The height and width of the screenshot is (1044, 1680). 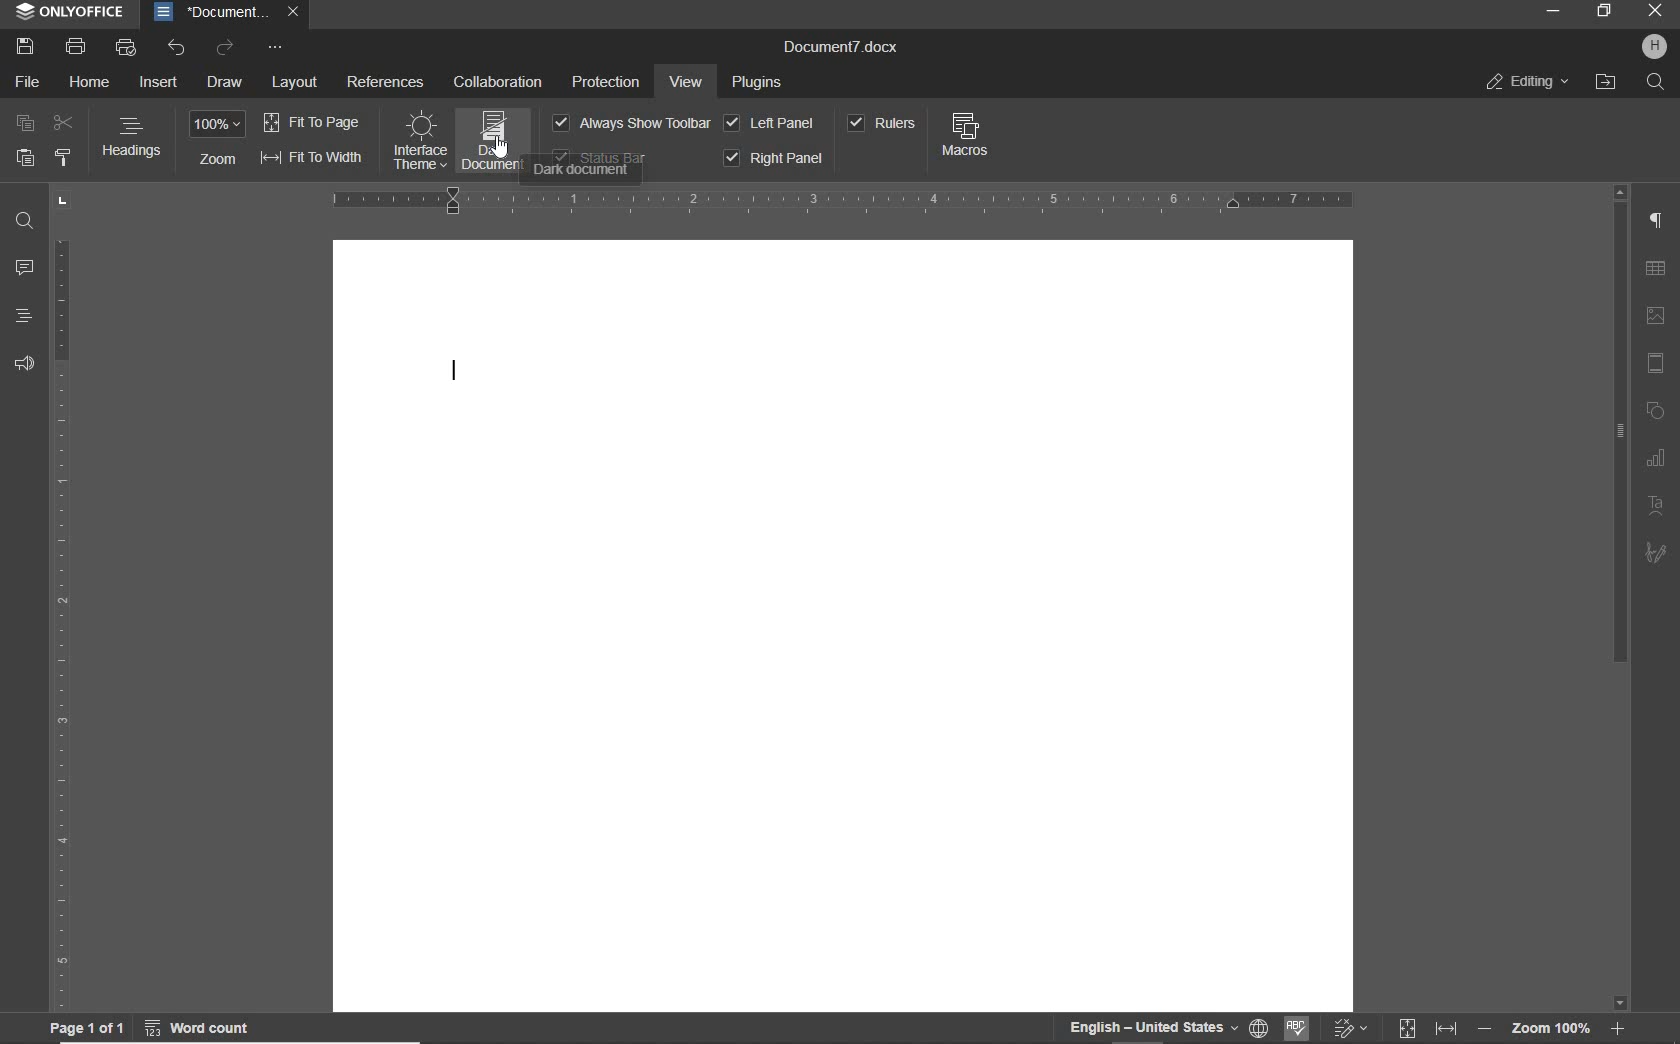 What do you see at coordinates (200, 1025) in the screenshot?
I see `WORD COUNT` at bounding box center [200, 1025].